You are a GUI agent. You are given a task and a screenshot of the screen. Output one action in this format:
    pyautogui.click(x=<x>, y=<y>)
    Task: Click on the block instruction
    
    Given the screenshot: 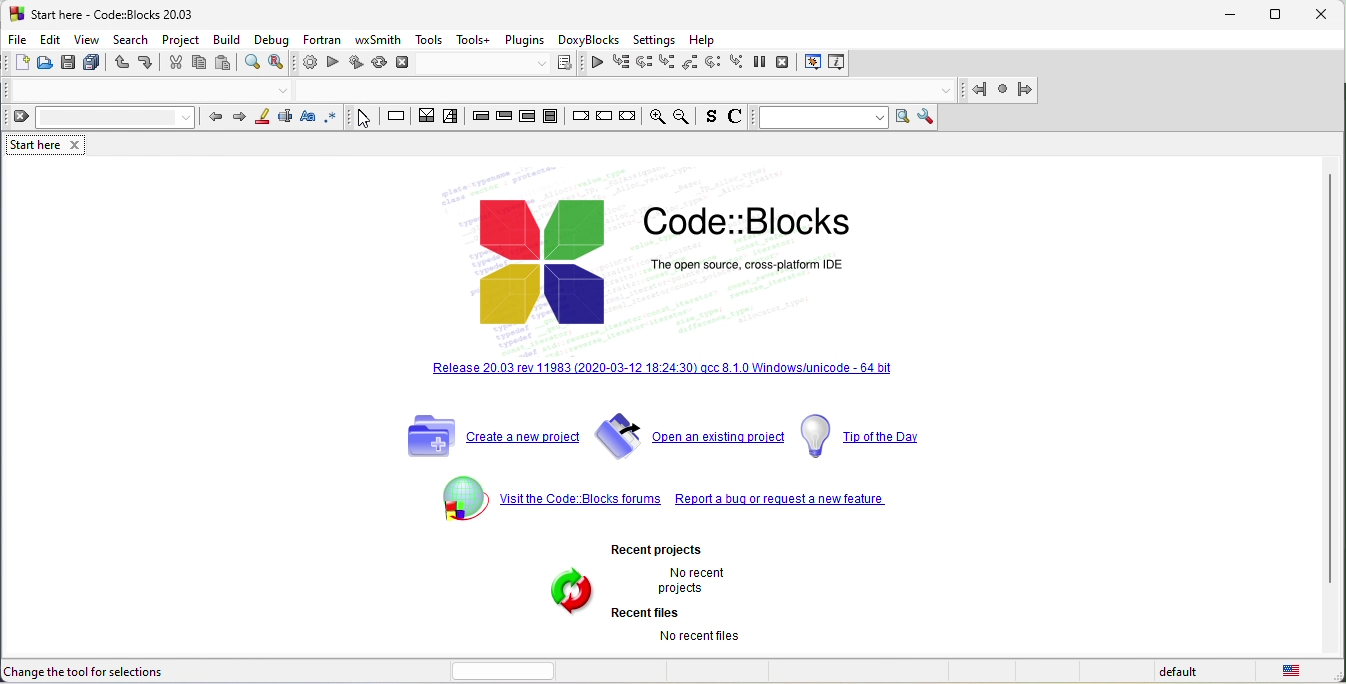 What is the action you would take?
    pyautogui.click(x=553, y=117)
    